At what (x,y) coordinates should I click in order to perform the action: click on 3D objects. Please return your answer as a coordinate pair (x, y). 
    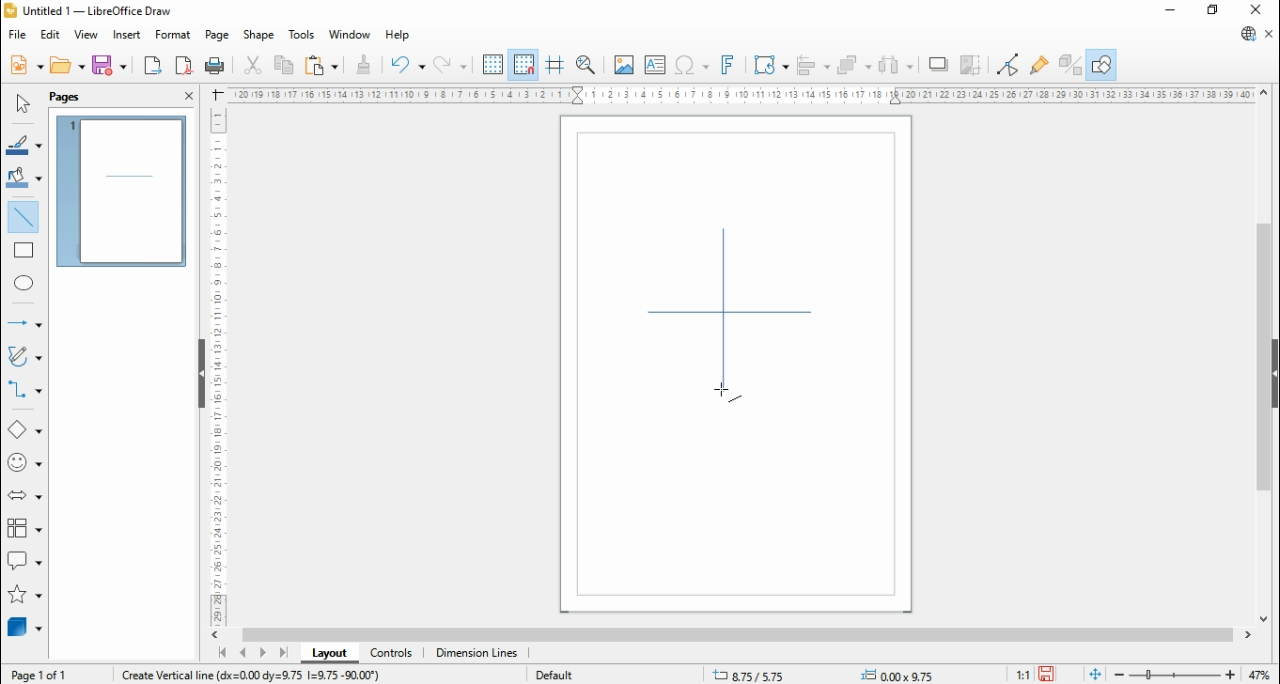
    Looking at the image, I should click on (25, 627).